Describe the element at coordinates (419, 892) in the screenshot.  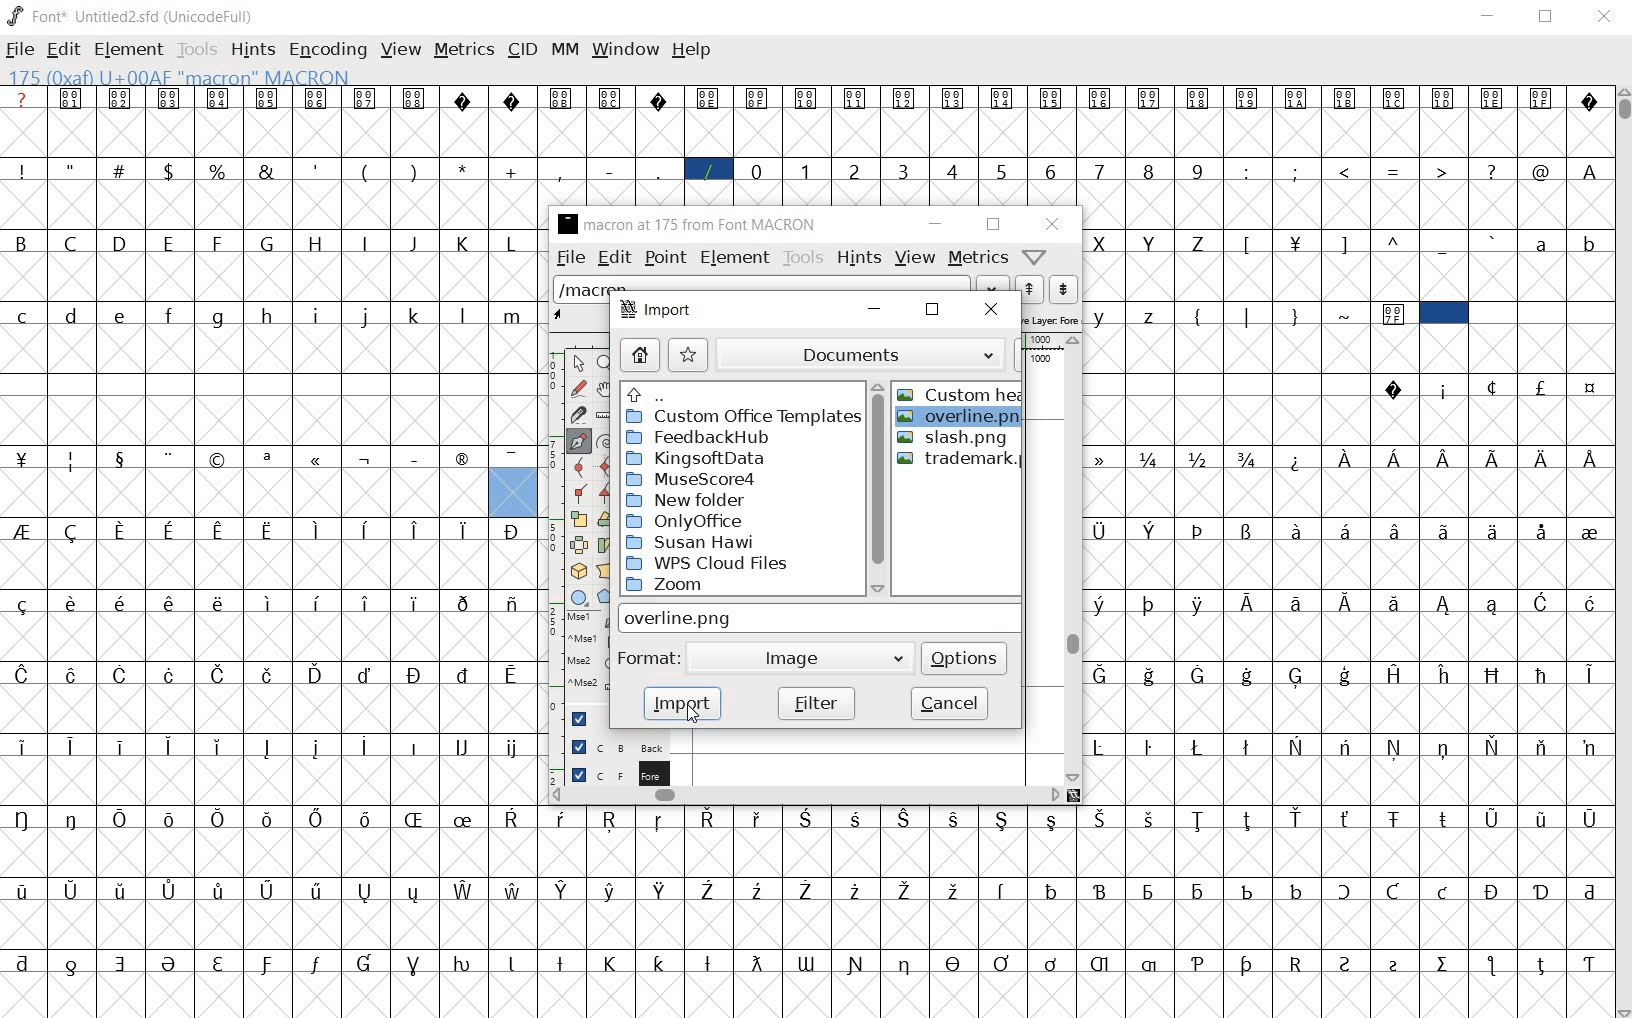
I see `Symbol` at that location.